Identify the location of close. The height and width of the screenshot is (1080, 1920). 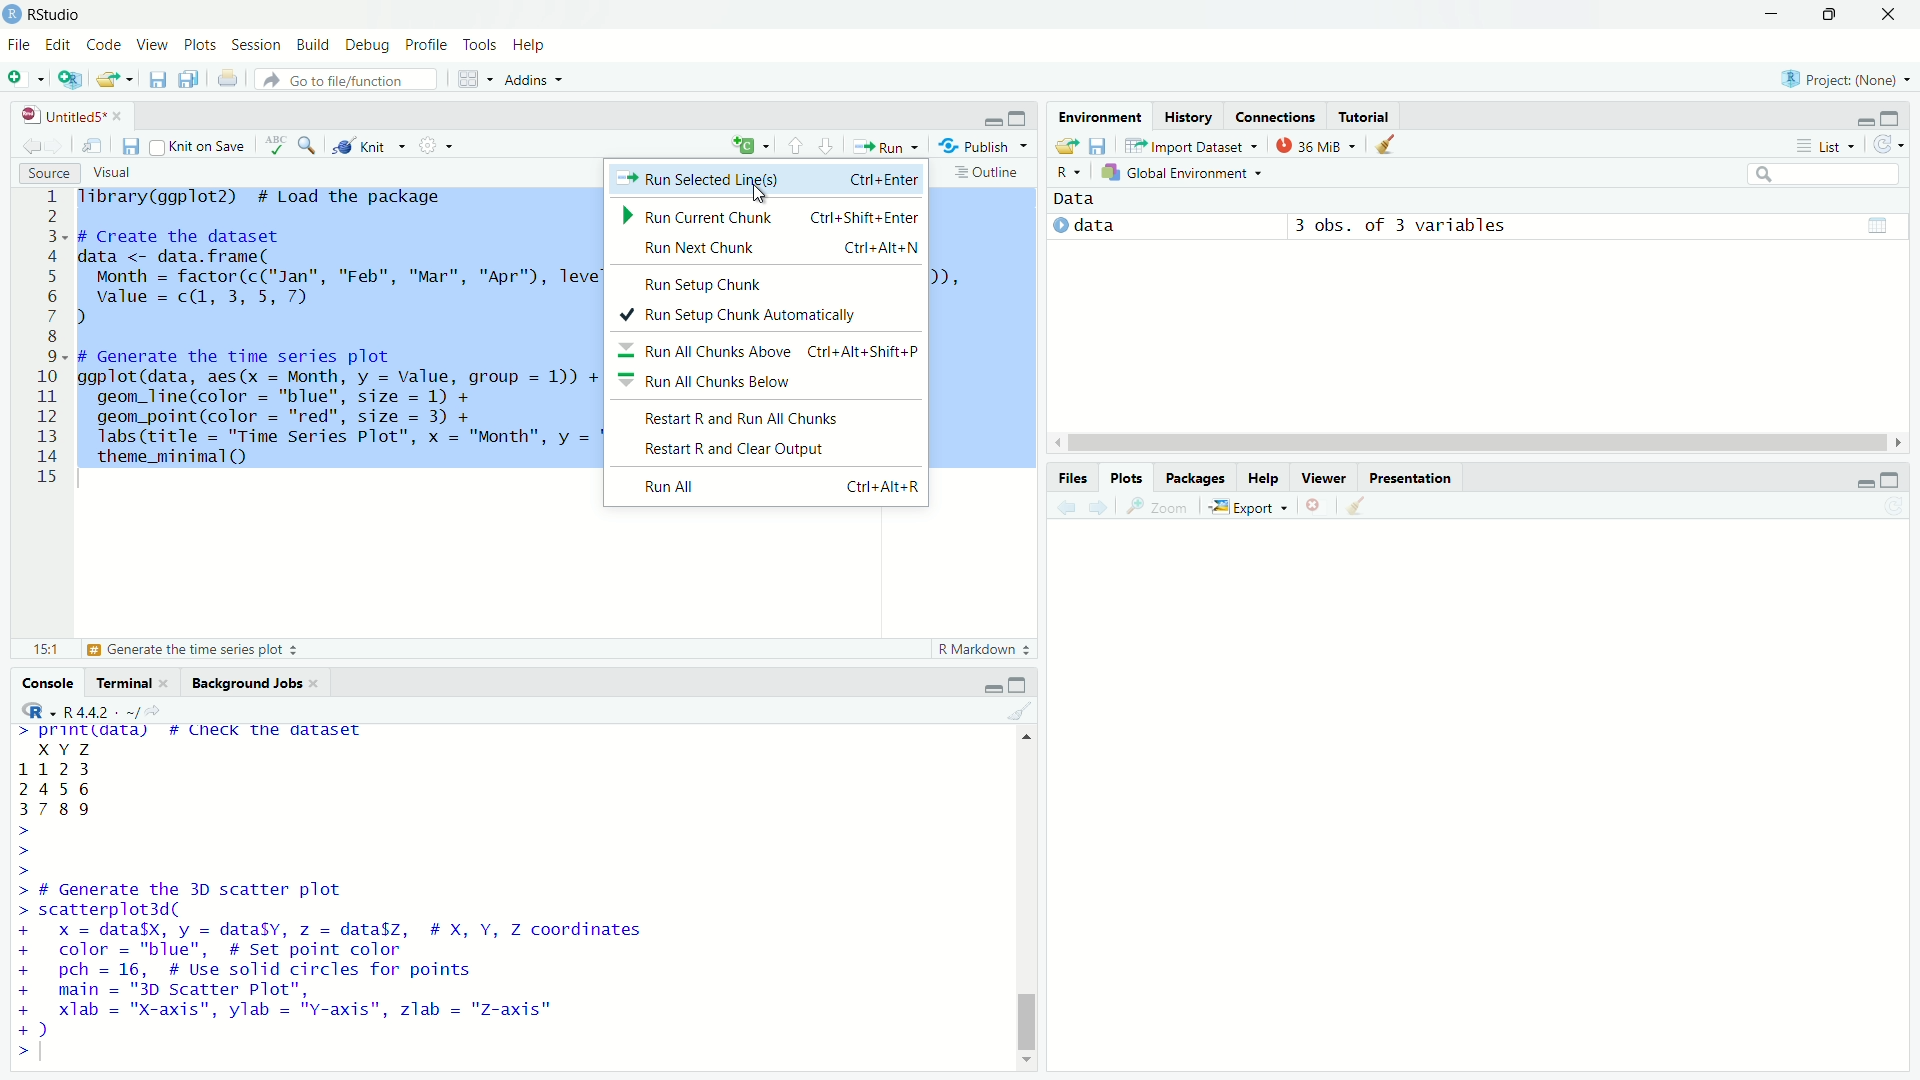
(119, 113).